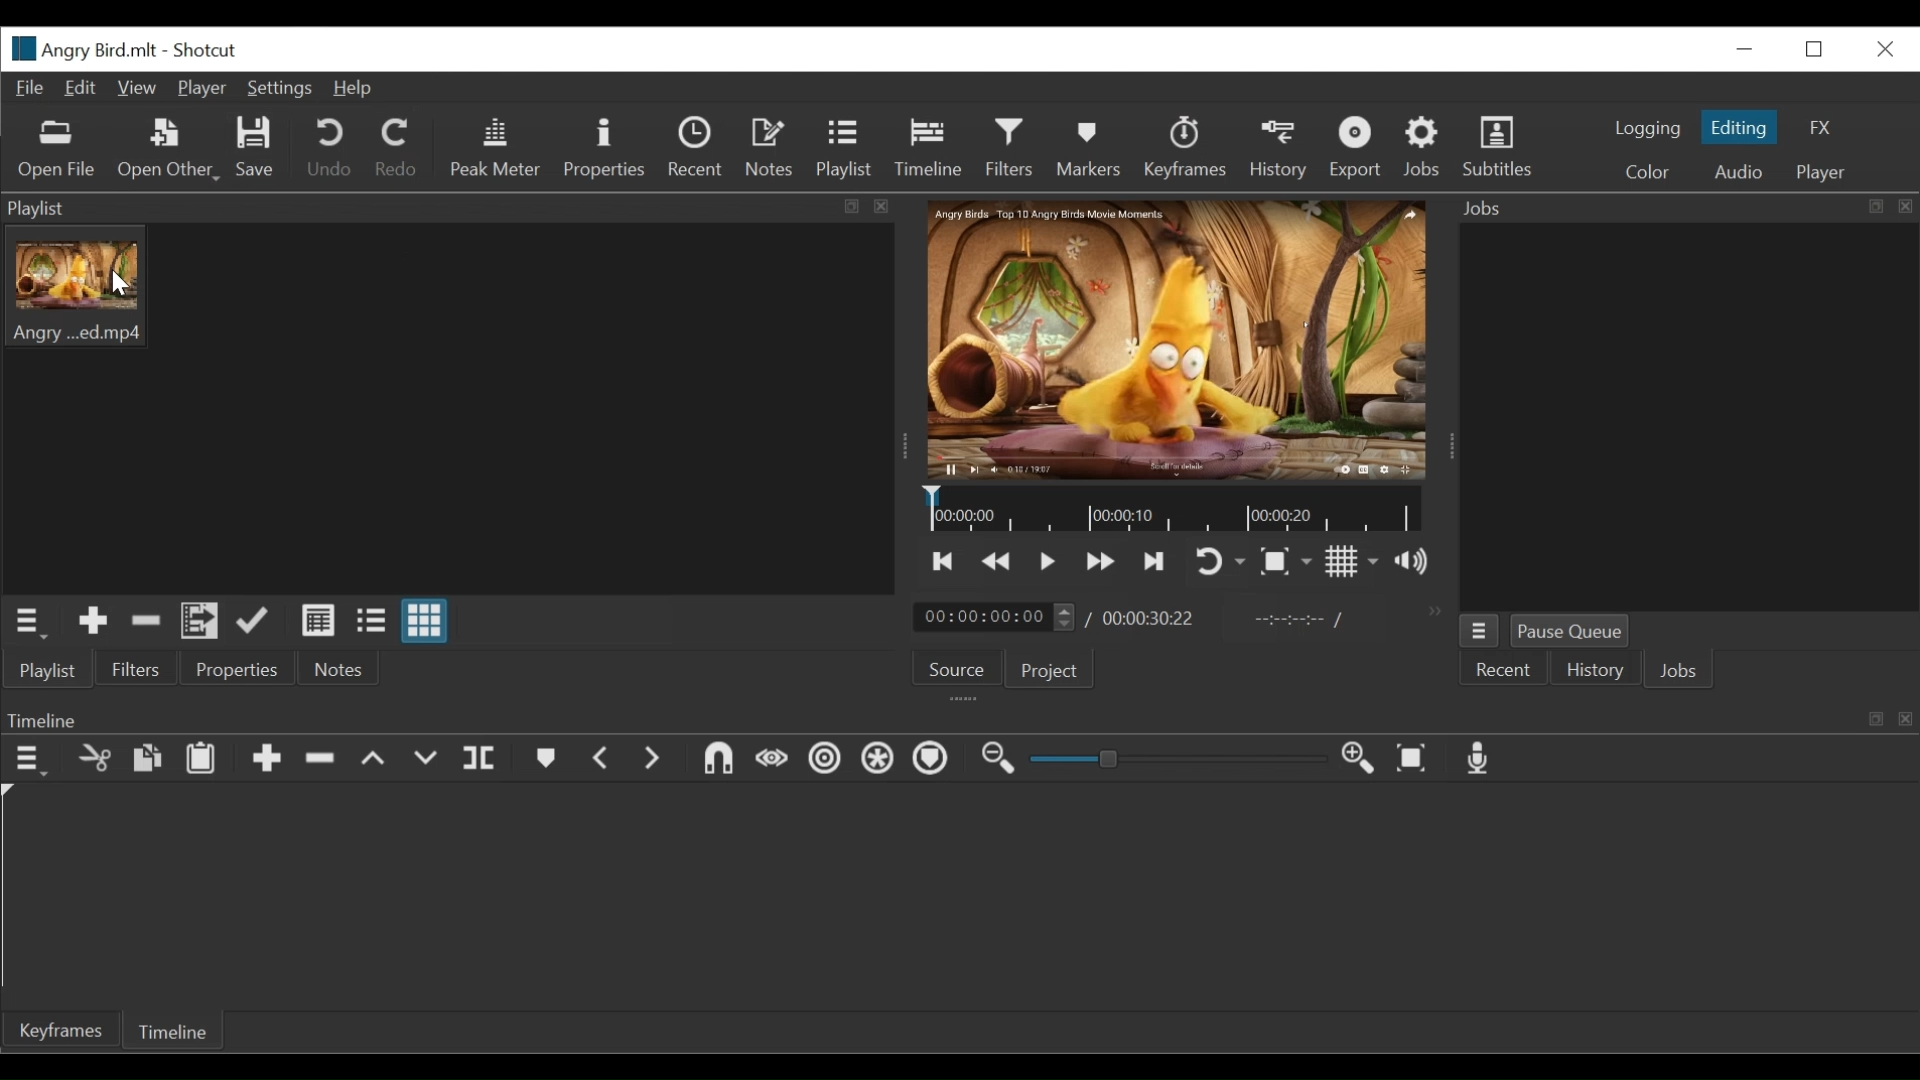 The width and height of the screenshot is (1920, 1080). I want to click on Paste, so click(201, 758).